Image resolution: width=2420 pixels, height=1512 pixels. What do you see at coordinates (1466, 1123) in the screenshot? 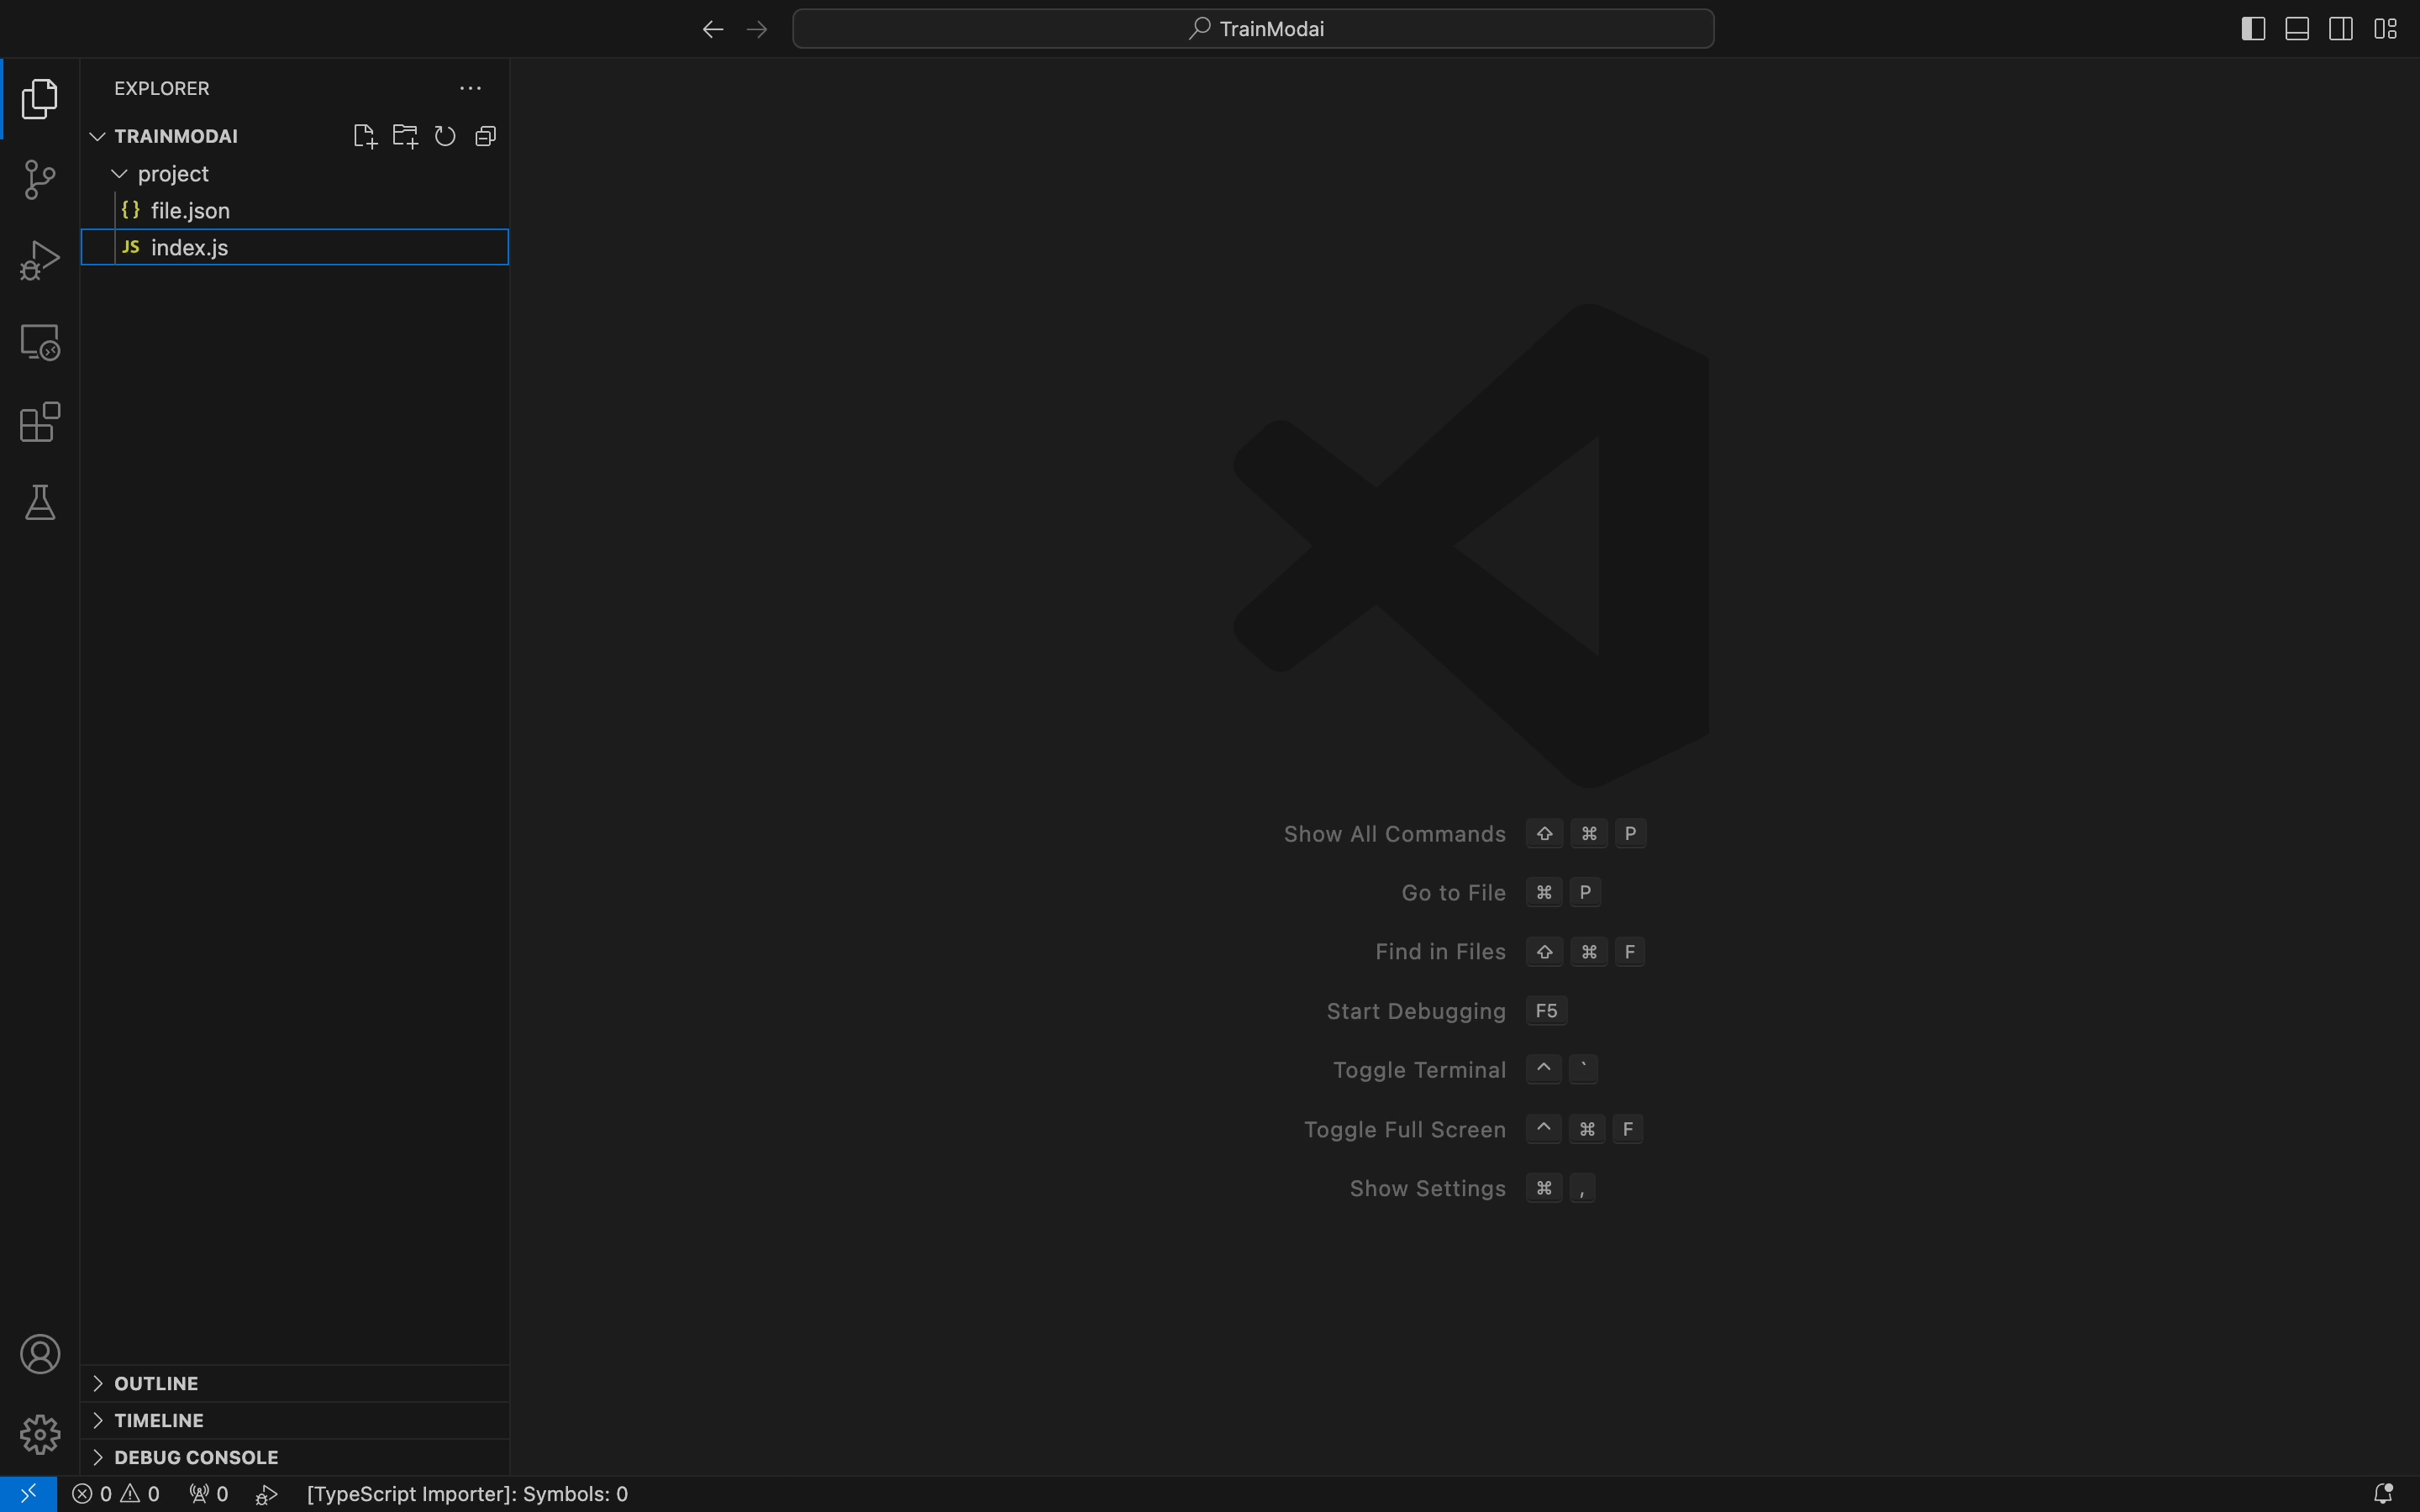
I see `Toggle Full Screen` at bounding box center [1466, 1123].